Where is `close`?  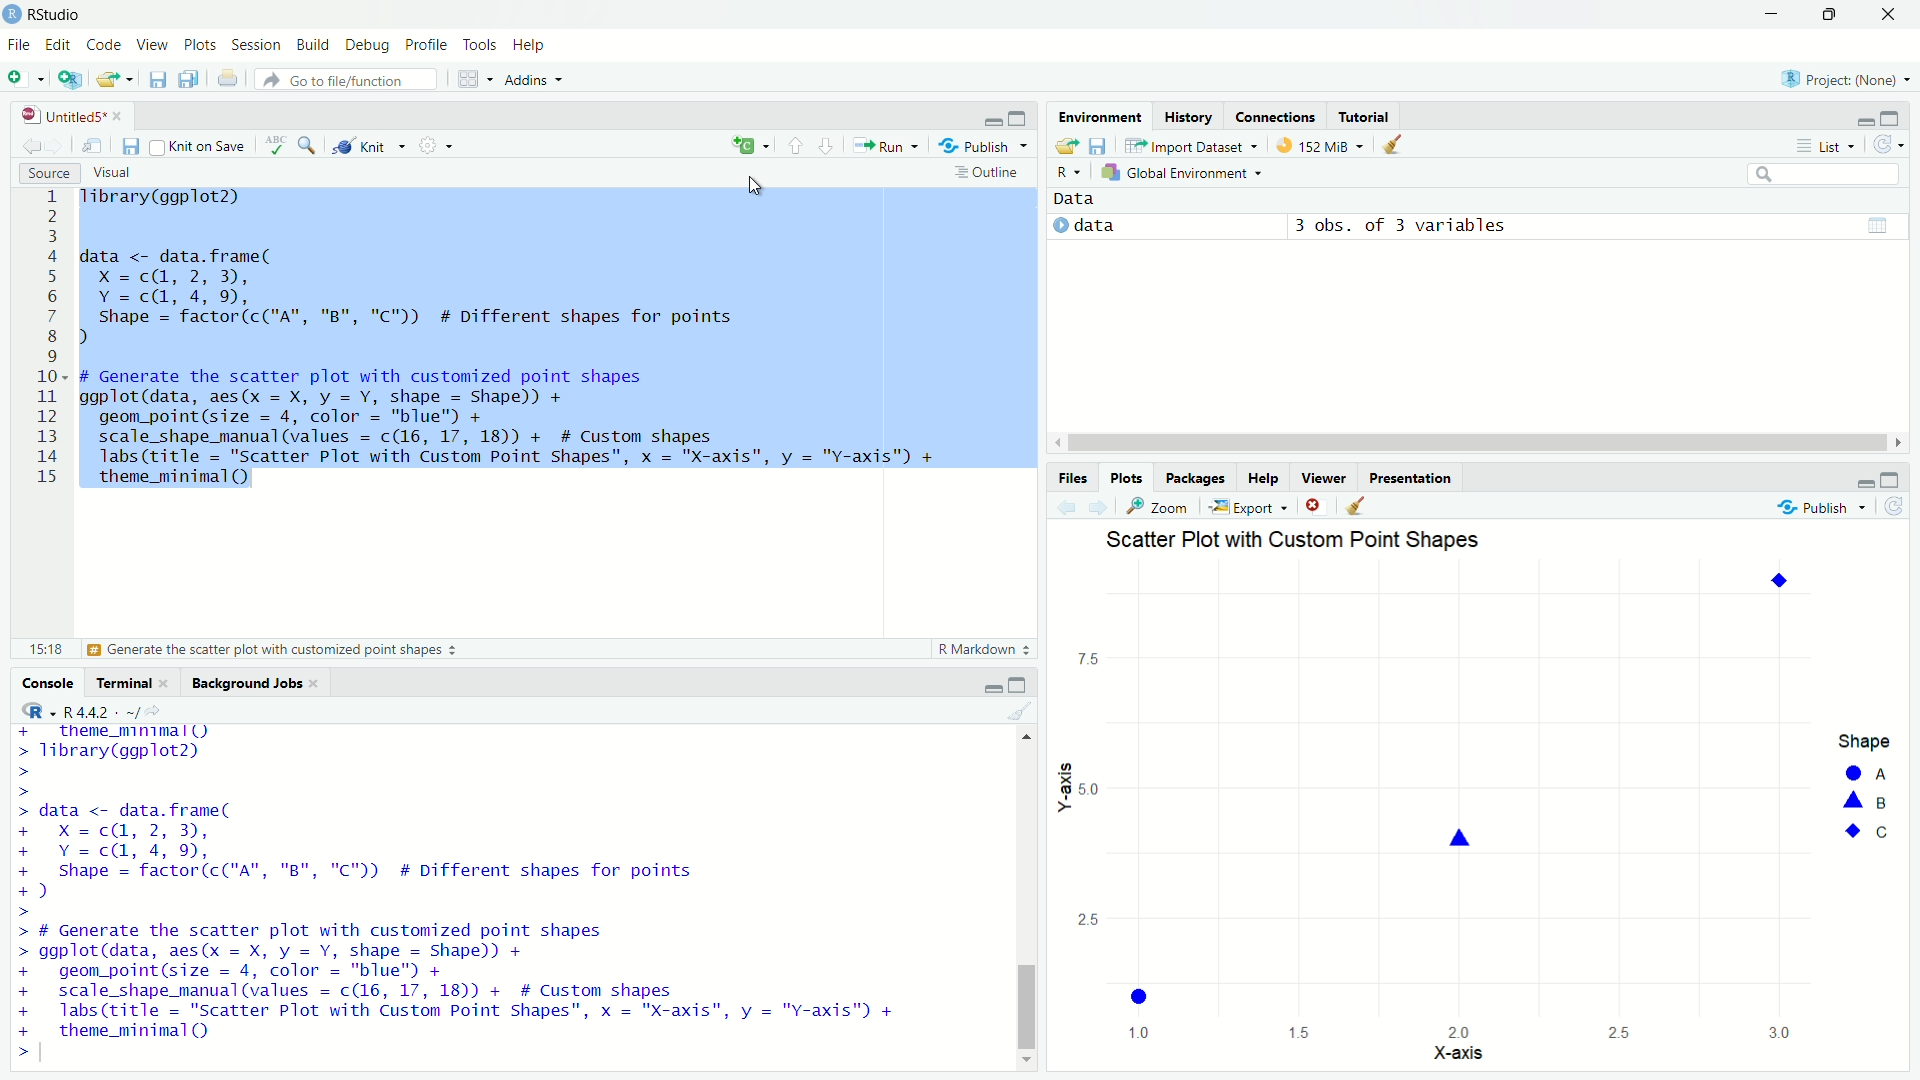 close is located at coordinates (118, 116).